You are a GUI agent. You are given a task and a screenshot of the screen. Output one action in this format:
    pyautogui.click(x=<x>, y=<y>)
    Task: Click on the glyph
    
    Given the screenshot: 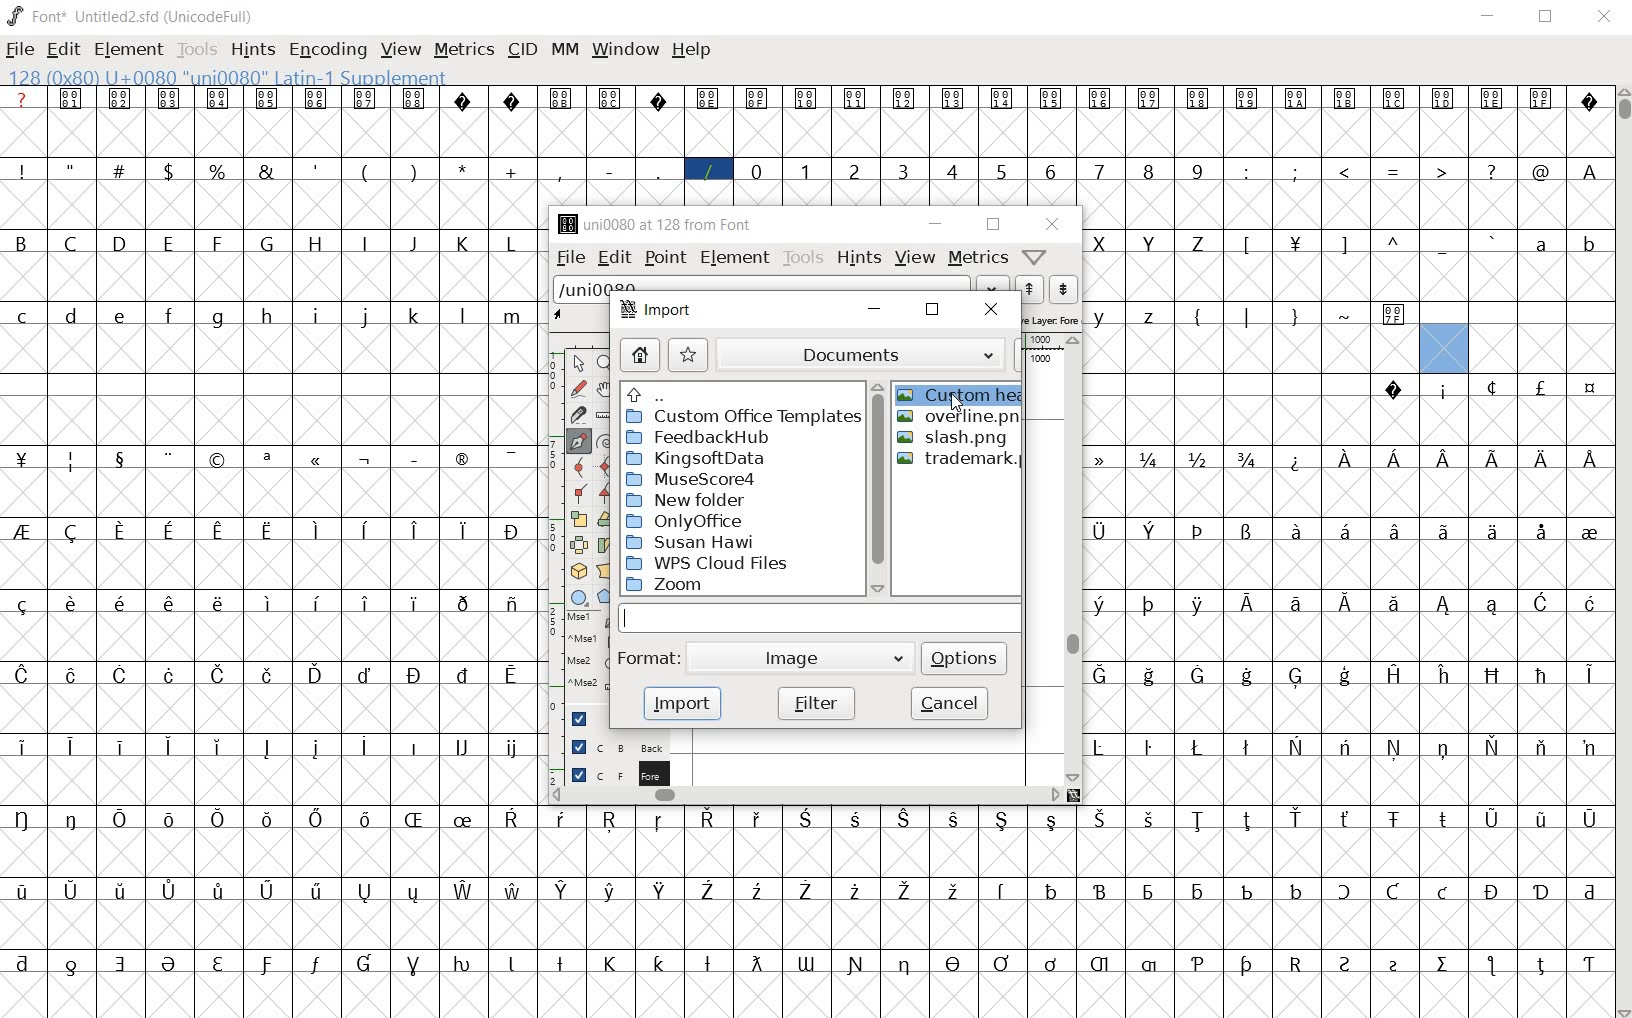 What is the action you would take?
    pyautogui.click(x=1248, y=245)
    